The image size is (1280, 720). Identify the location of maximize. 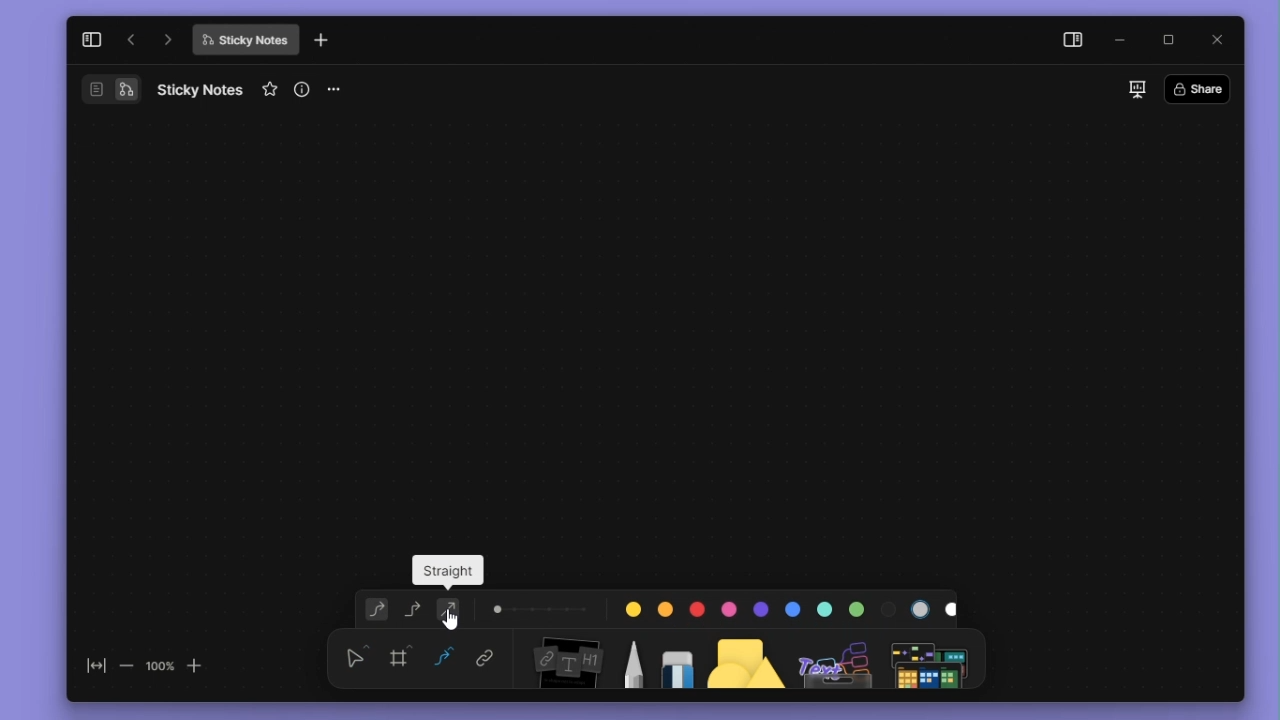
(1175, 41).